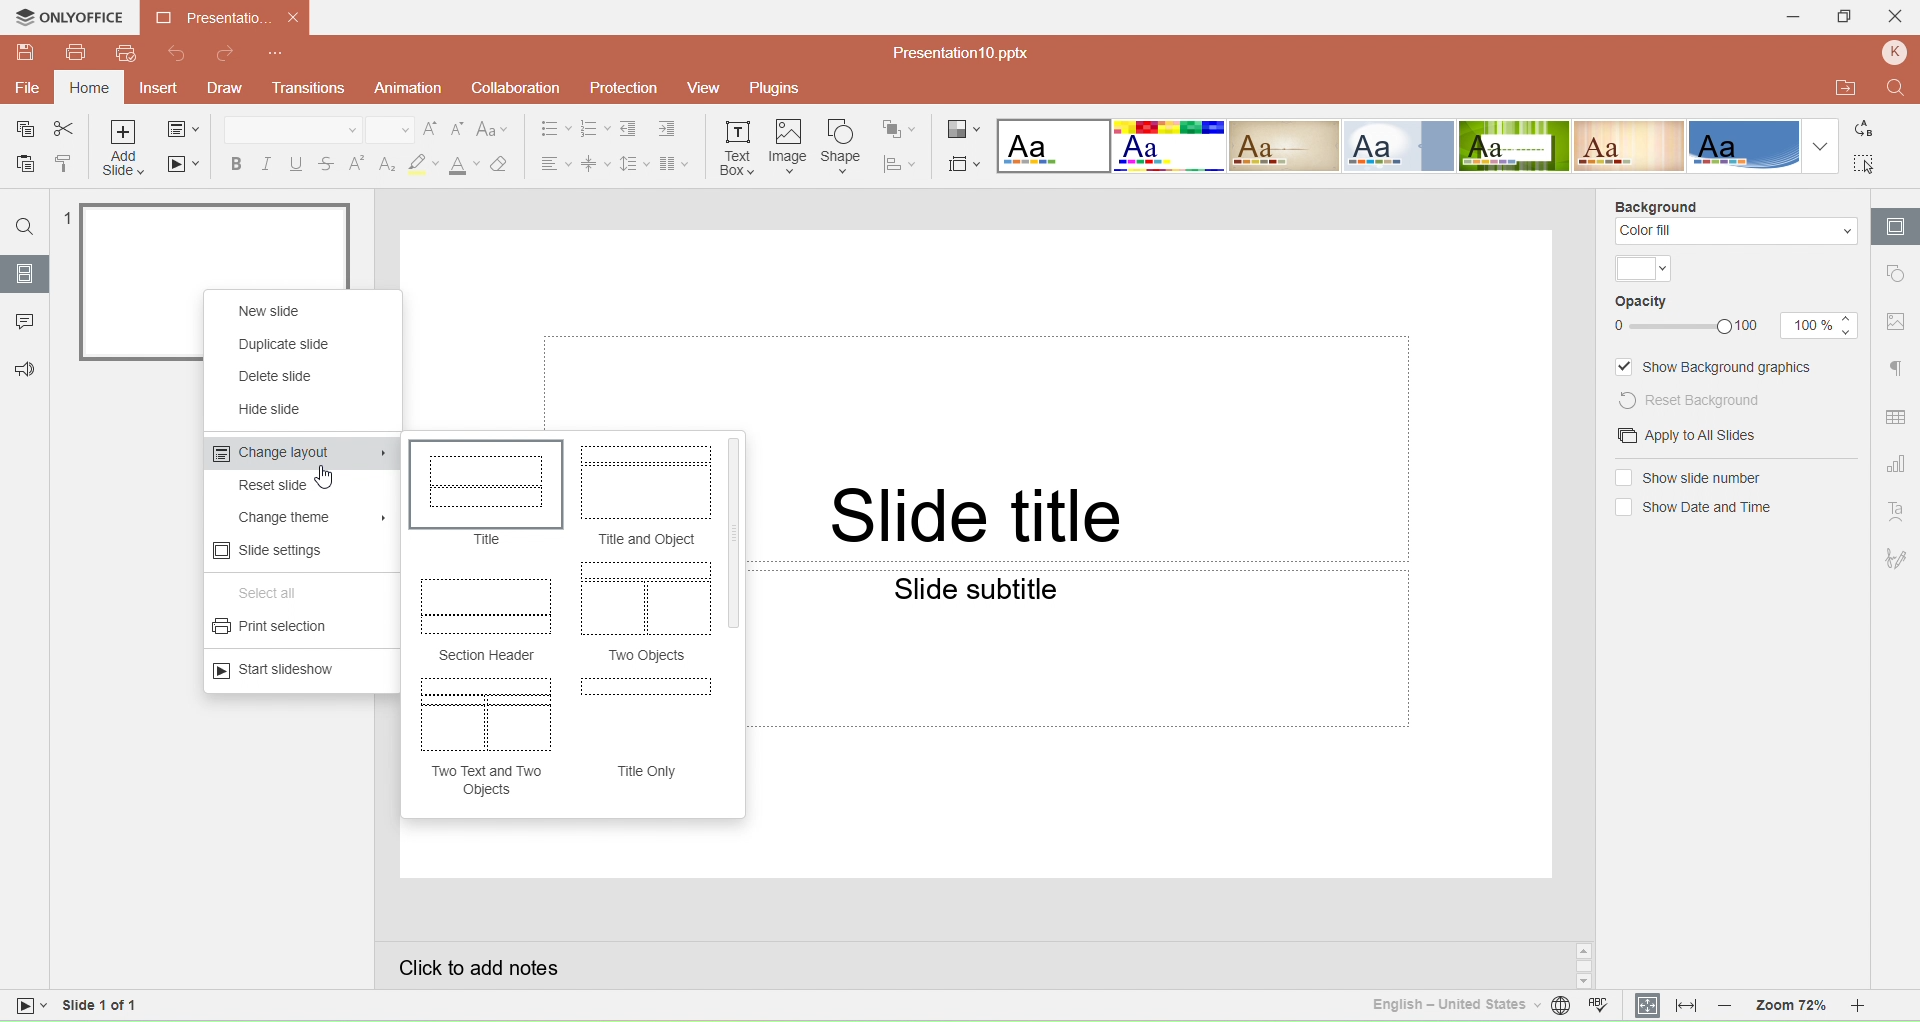 Image resolution: width=1920 pixels, height=1022 pixels. I want to click on Select slide size, so click(964, 160).